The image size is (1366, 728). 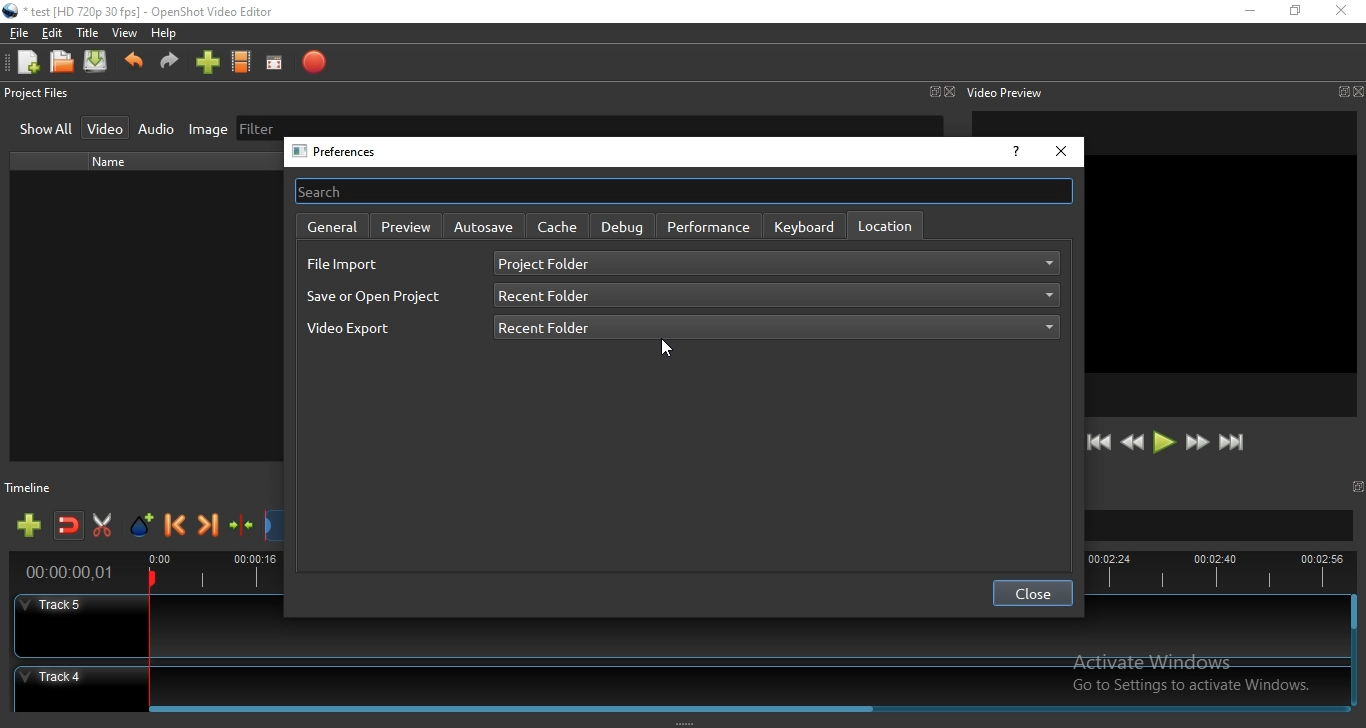 I want to click on Edit , so click(x=53, y=35).